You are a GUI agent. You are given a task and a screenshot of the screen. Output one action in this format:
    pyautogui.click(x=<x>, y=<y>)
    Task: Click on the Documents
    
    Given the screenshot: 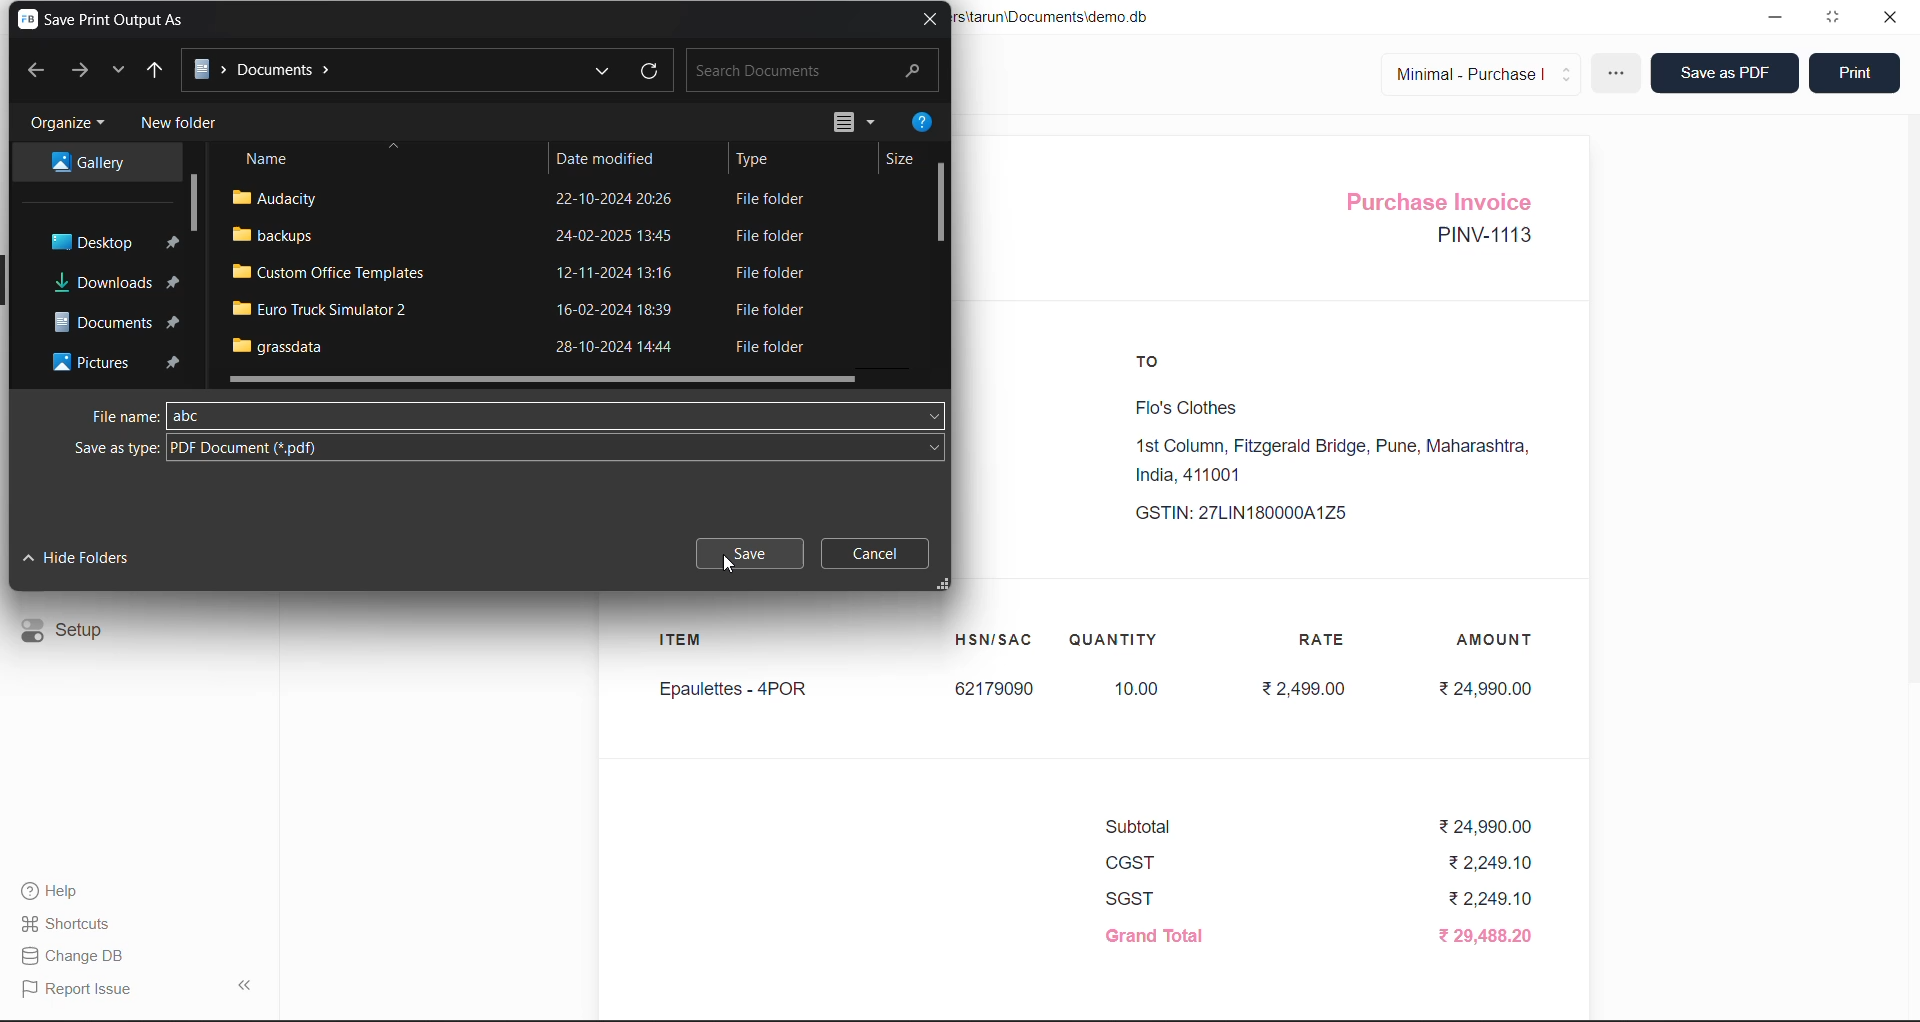 What is the action you would take?
    pyautogui.click(x=271, y=70)
    